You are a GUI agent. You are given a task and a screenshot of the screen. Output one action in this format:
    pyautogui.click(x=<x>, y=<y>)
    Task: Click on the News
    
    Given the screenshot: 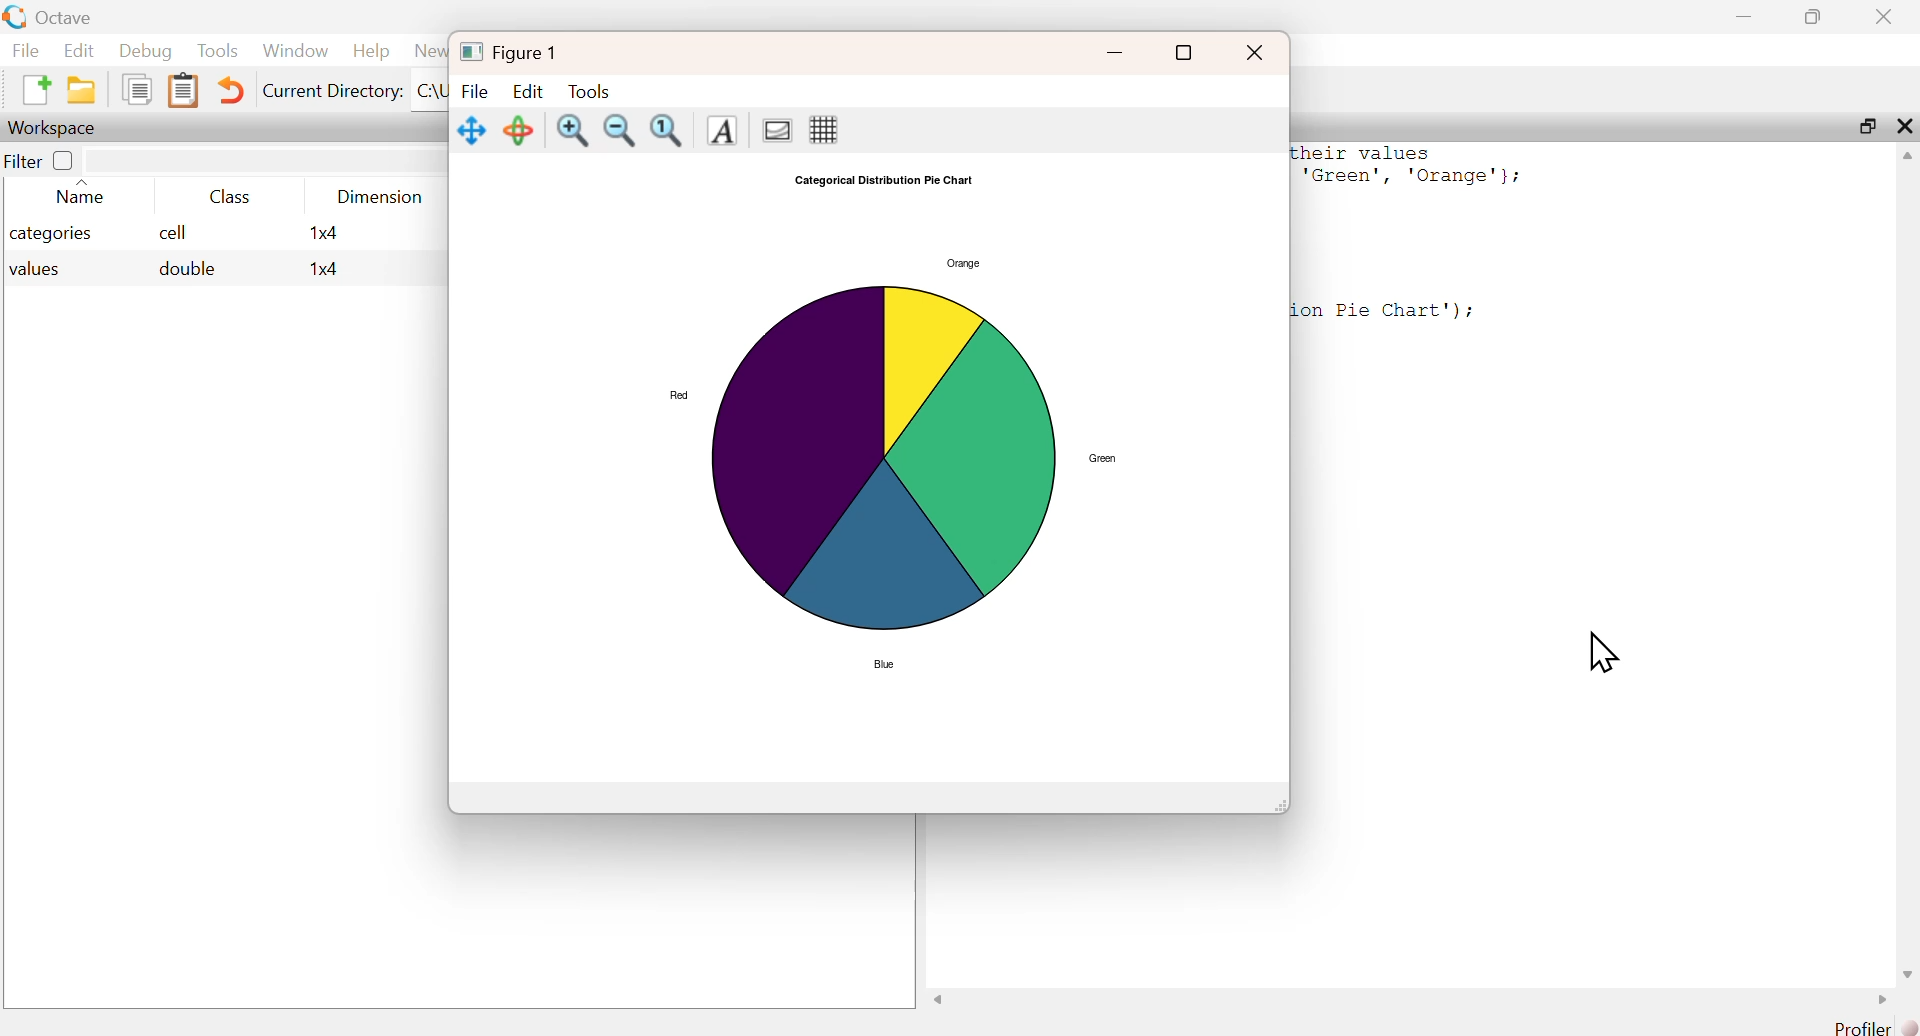 What is the action you would take?
    pyautogui.click(x=430, y=52)
    